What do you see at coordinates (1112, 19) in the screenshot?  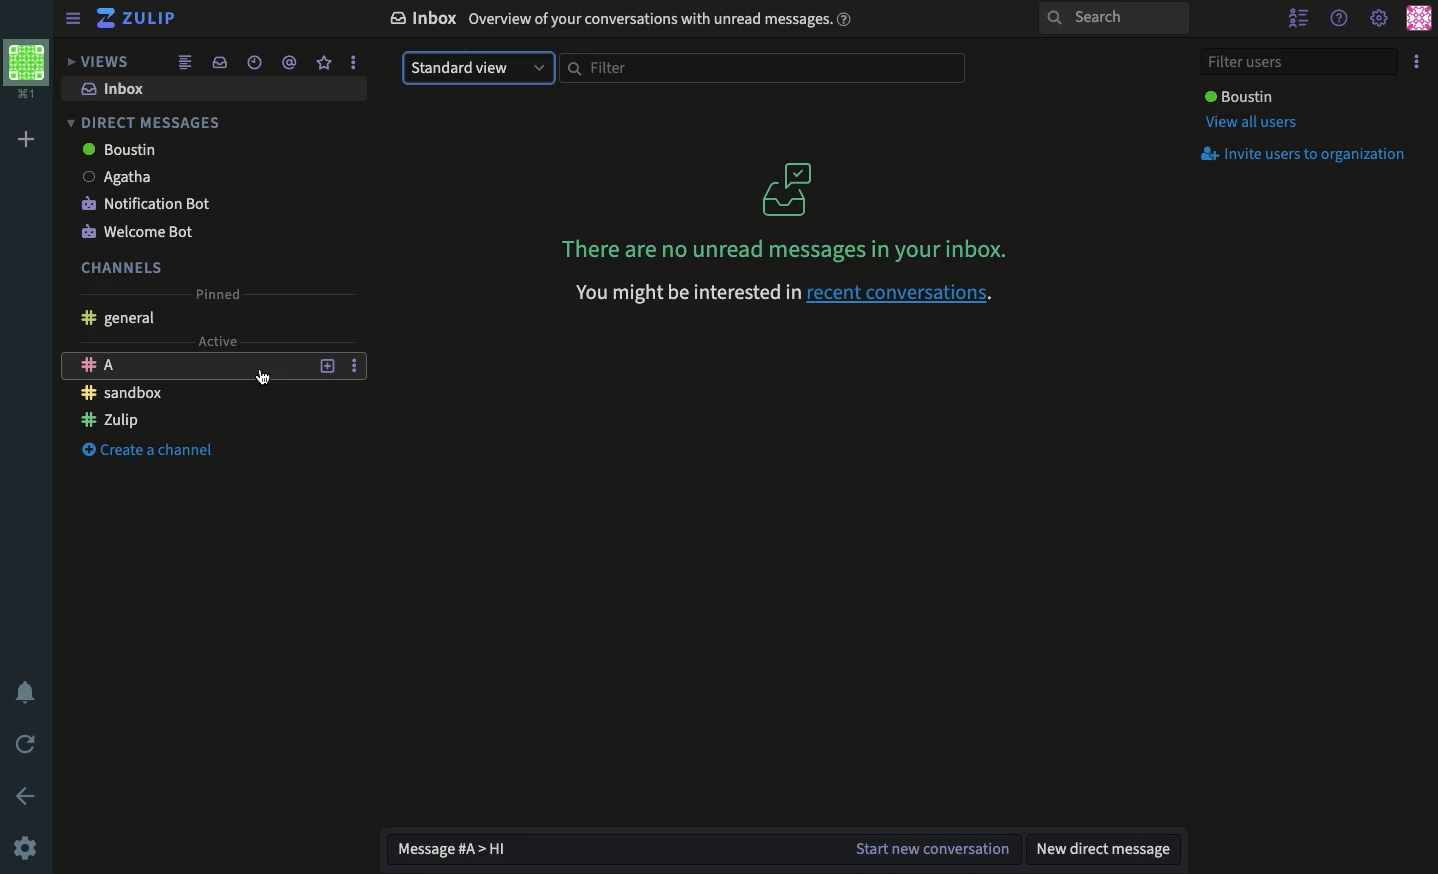 I see `Search` at bounding box center [1112, 19].